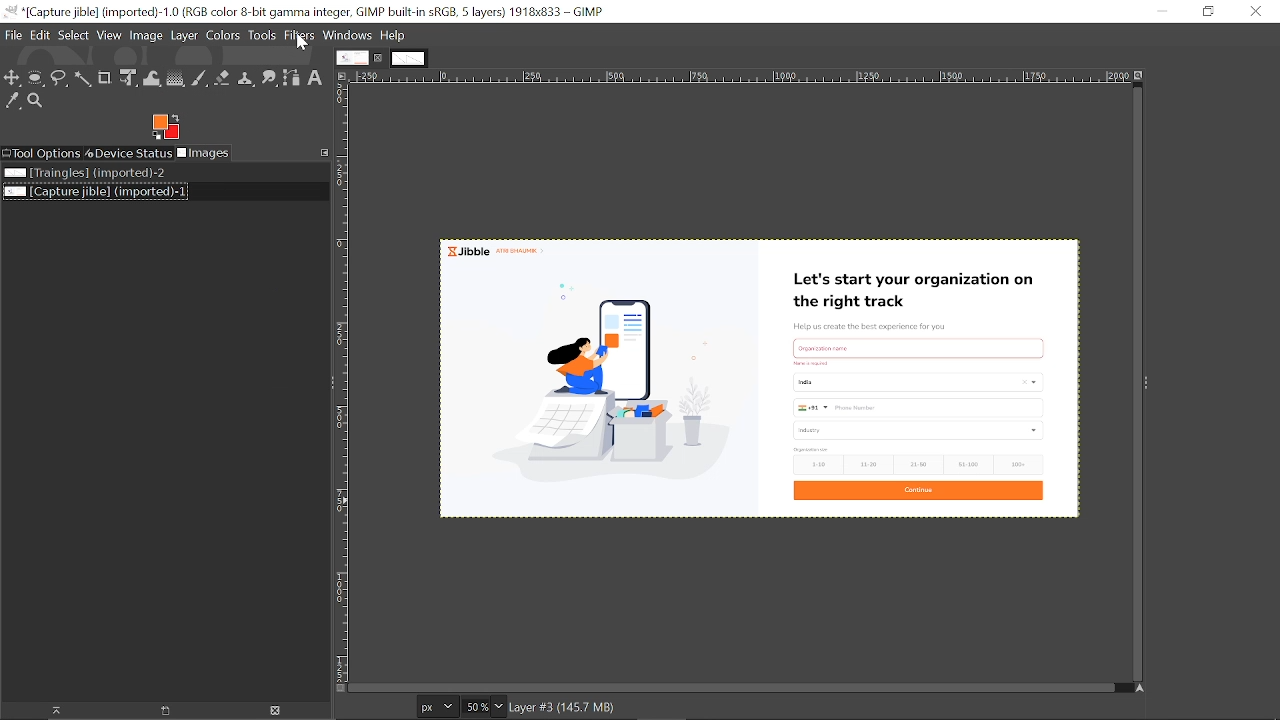  I want to click on Zoom tool, so click(36, 101).